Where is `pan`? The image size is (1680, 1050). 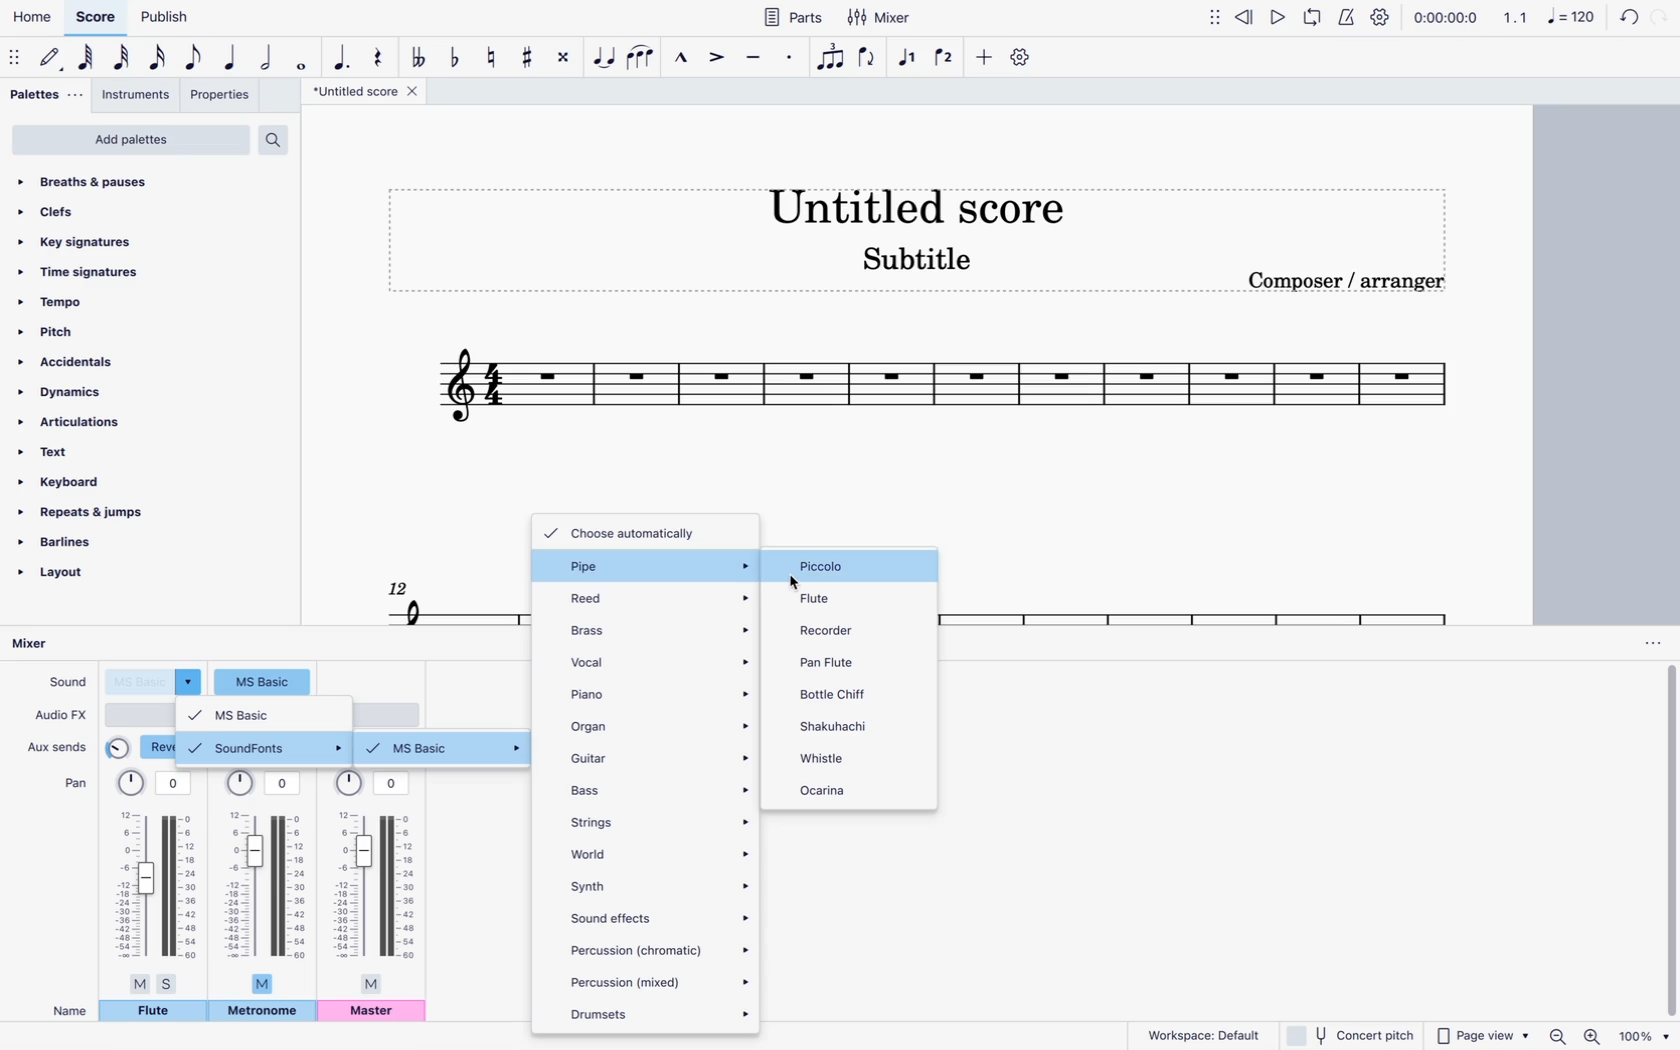 pan is located at coordinates (156, 881).